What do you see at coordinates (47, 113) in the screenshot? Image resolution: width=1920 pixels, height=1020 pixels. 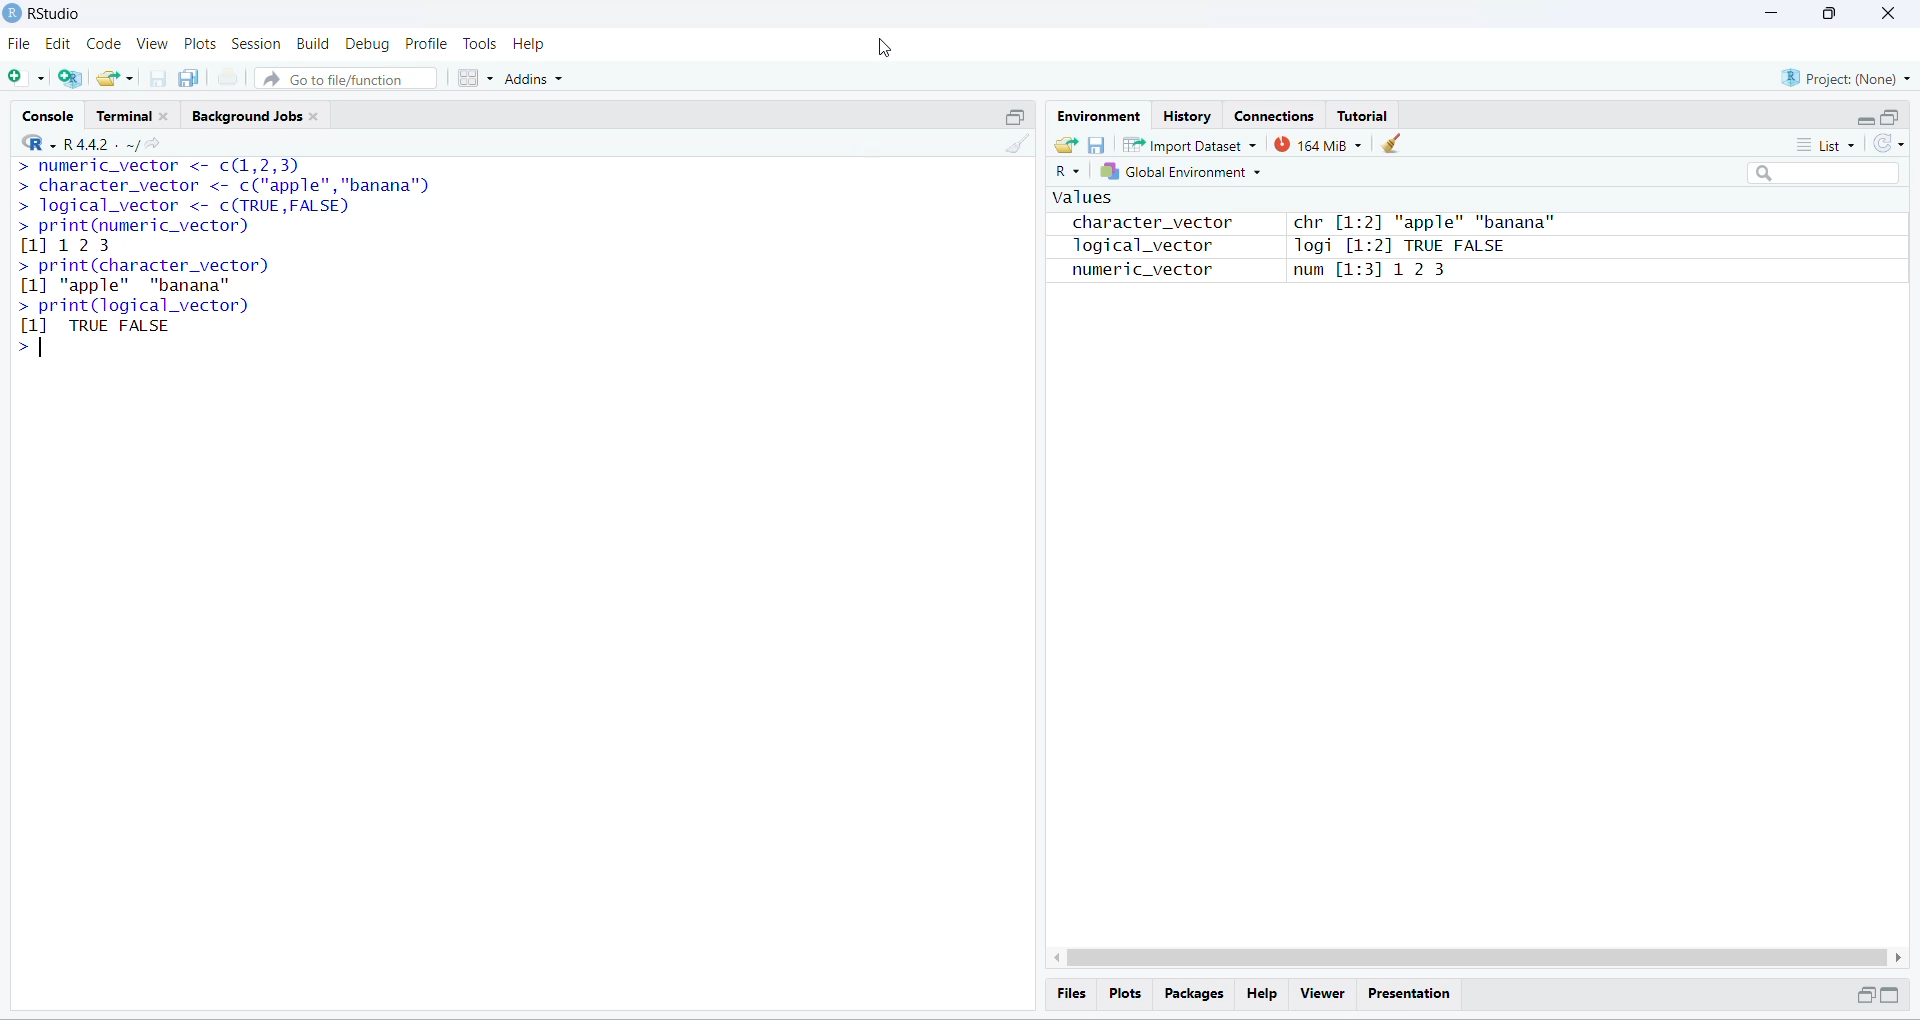 I see `Console` at bounding box center [47, 113].